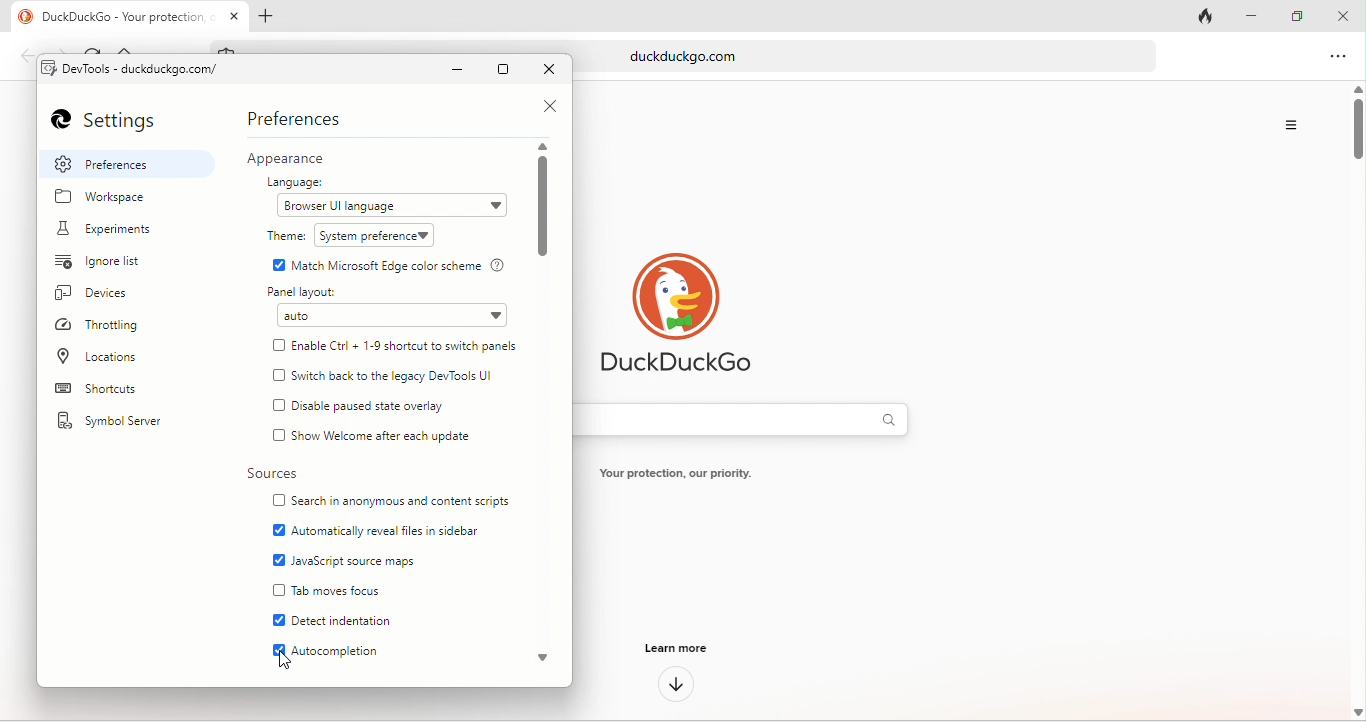 This screenshot has height=722, width=1366. I want to click on enable checkbox, so click(276, 530).